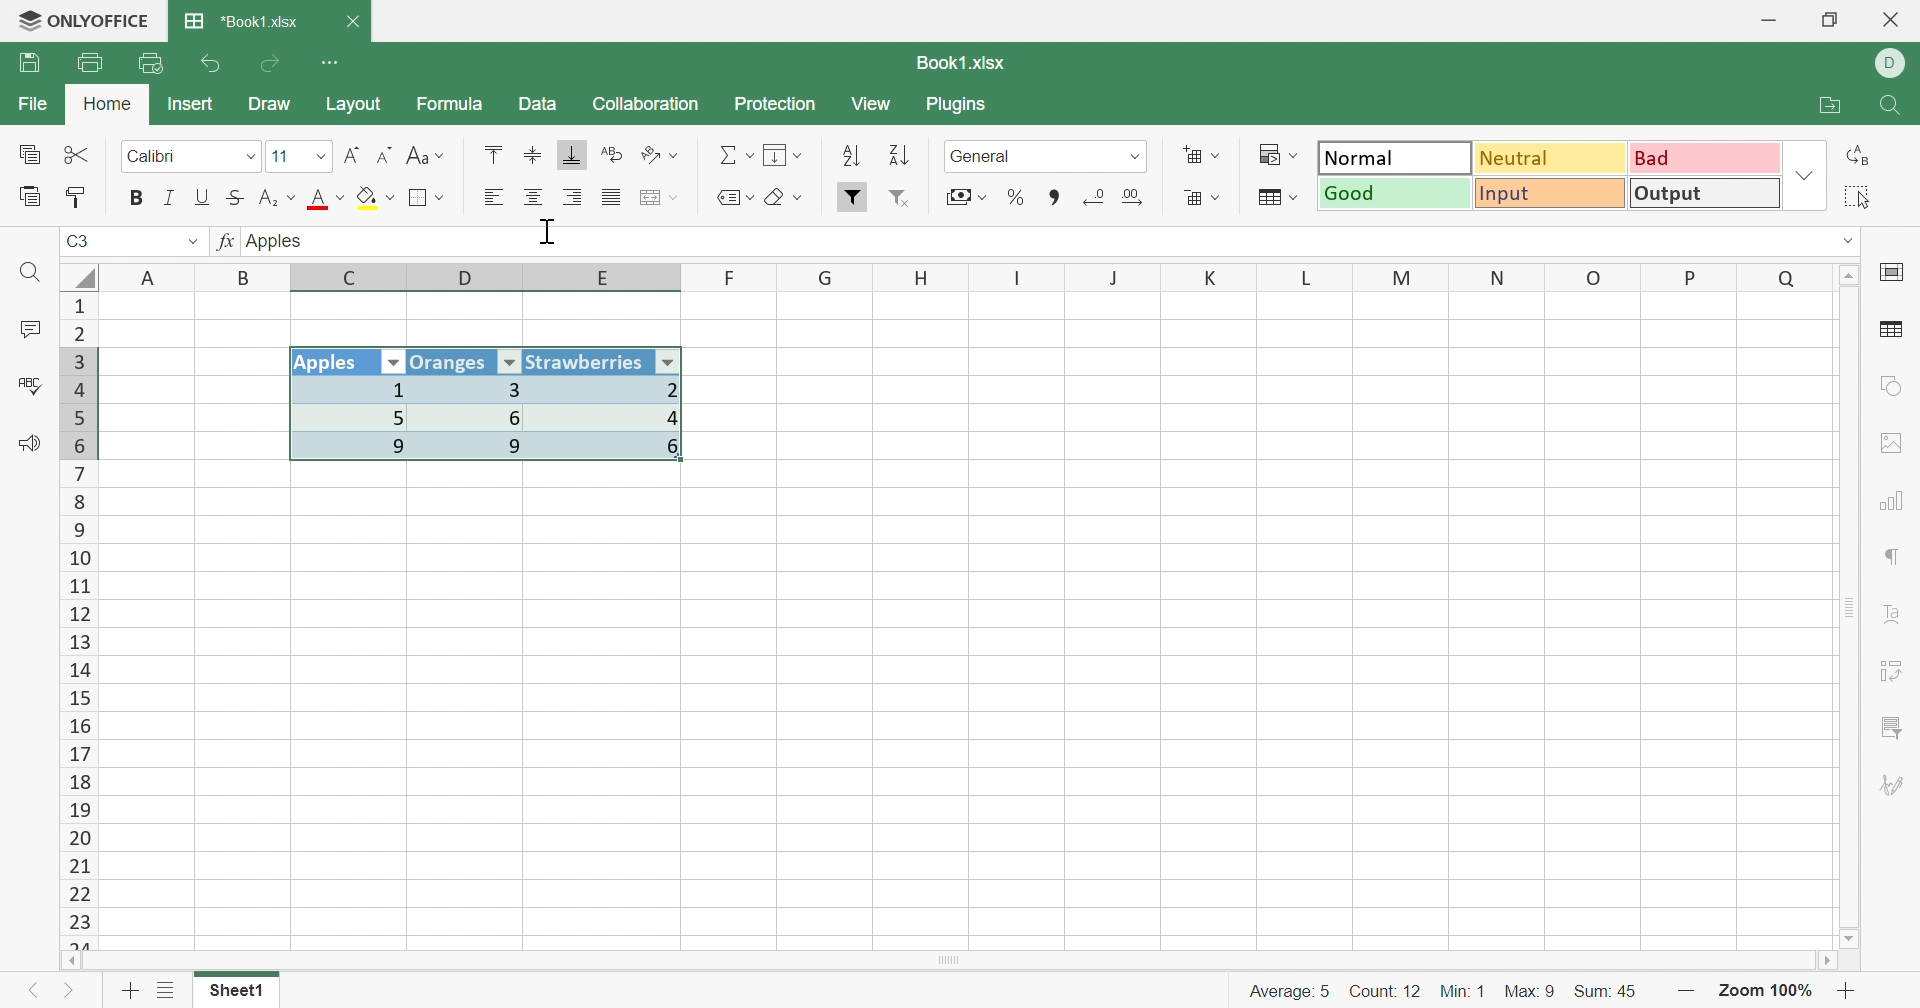 Image resolution: width=1920 pixels, height=1008 pixels. Describe the element at coordinates (1894, 332) in the screenshot. I see `table settings` at that location.